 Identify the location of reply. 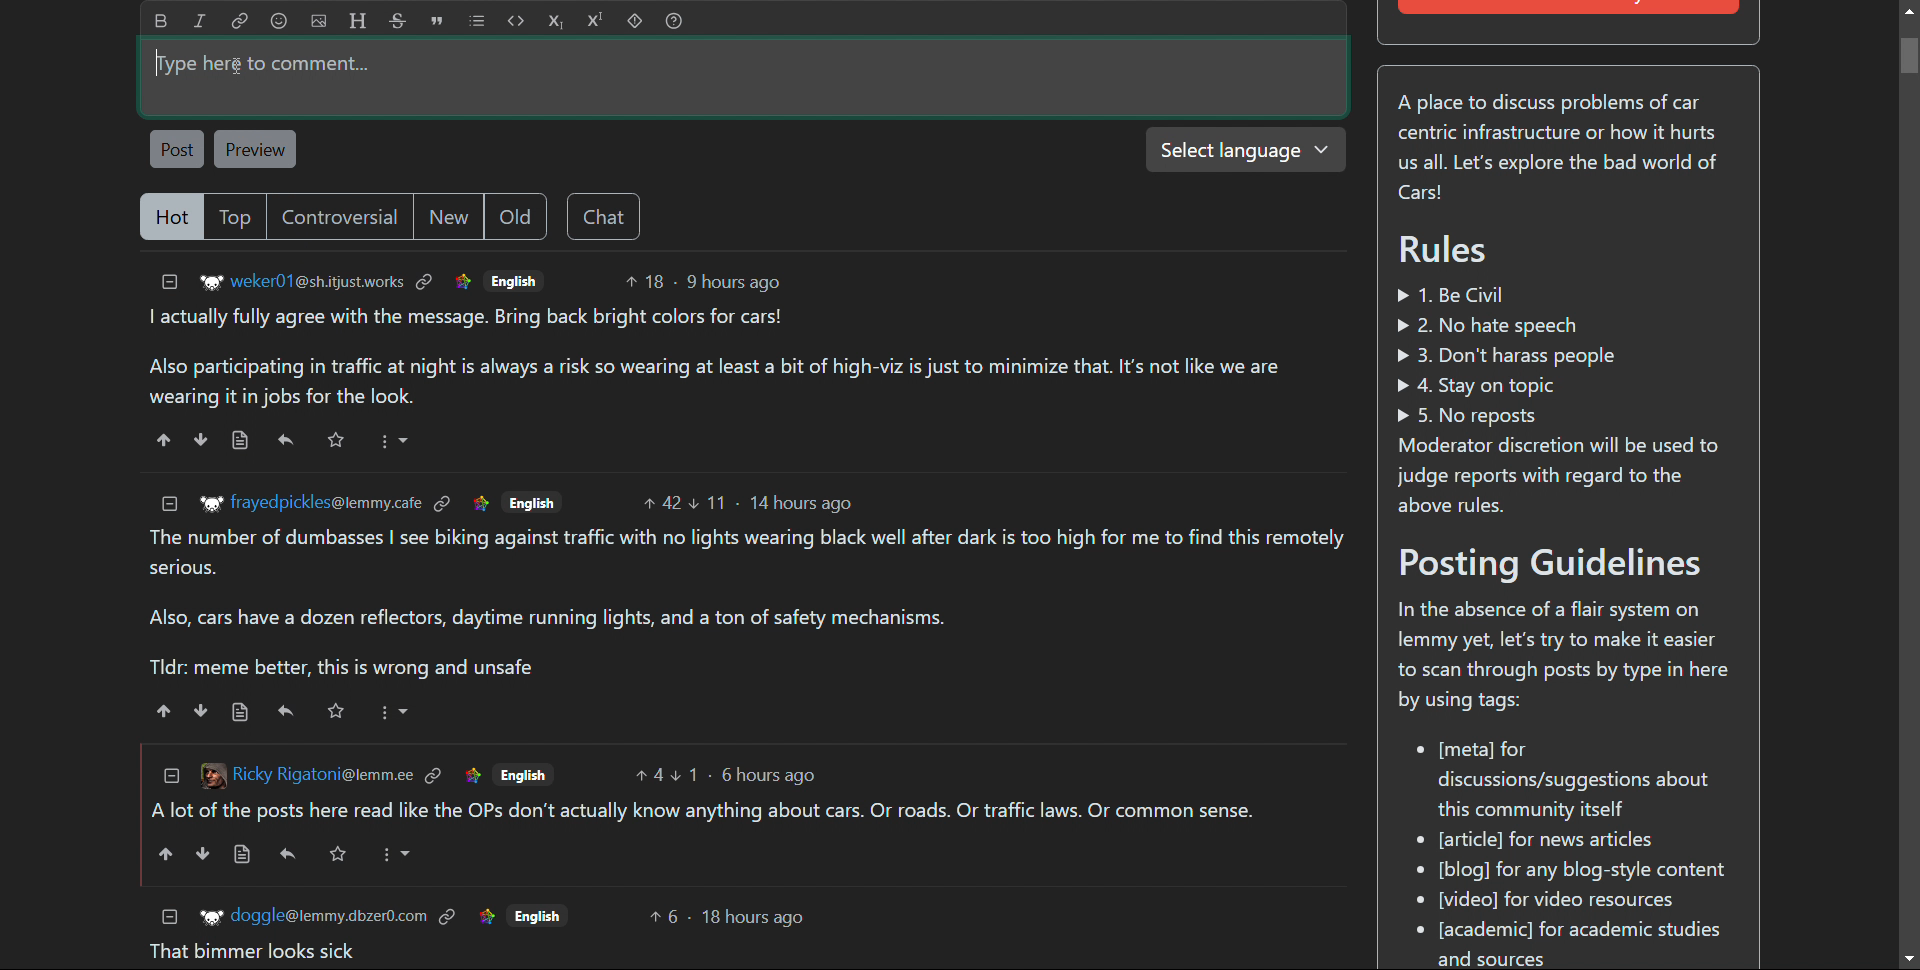
(288, 711).